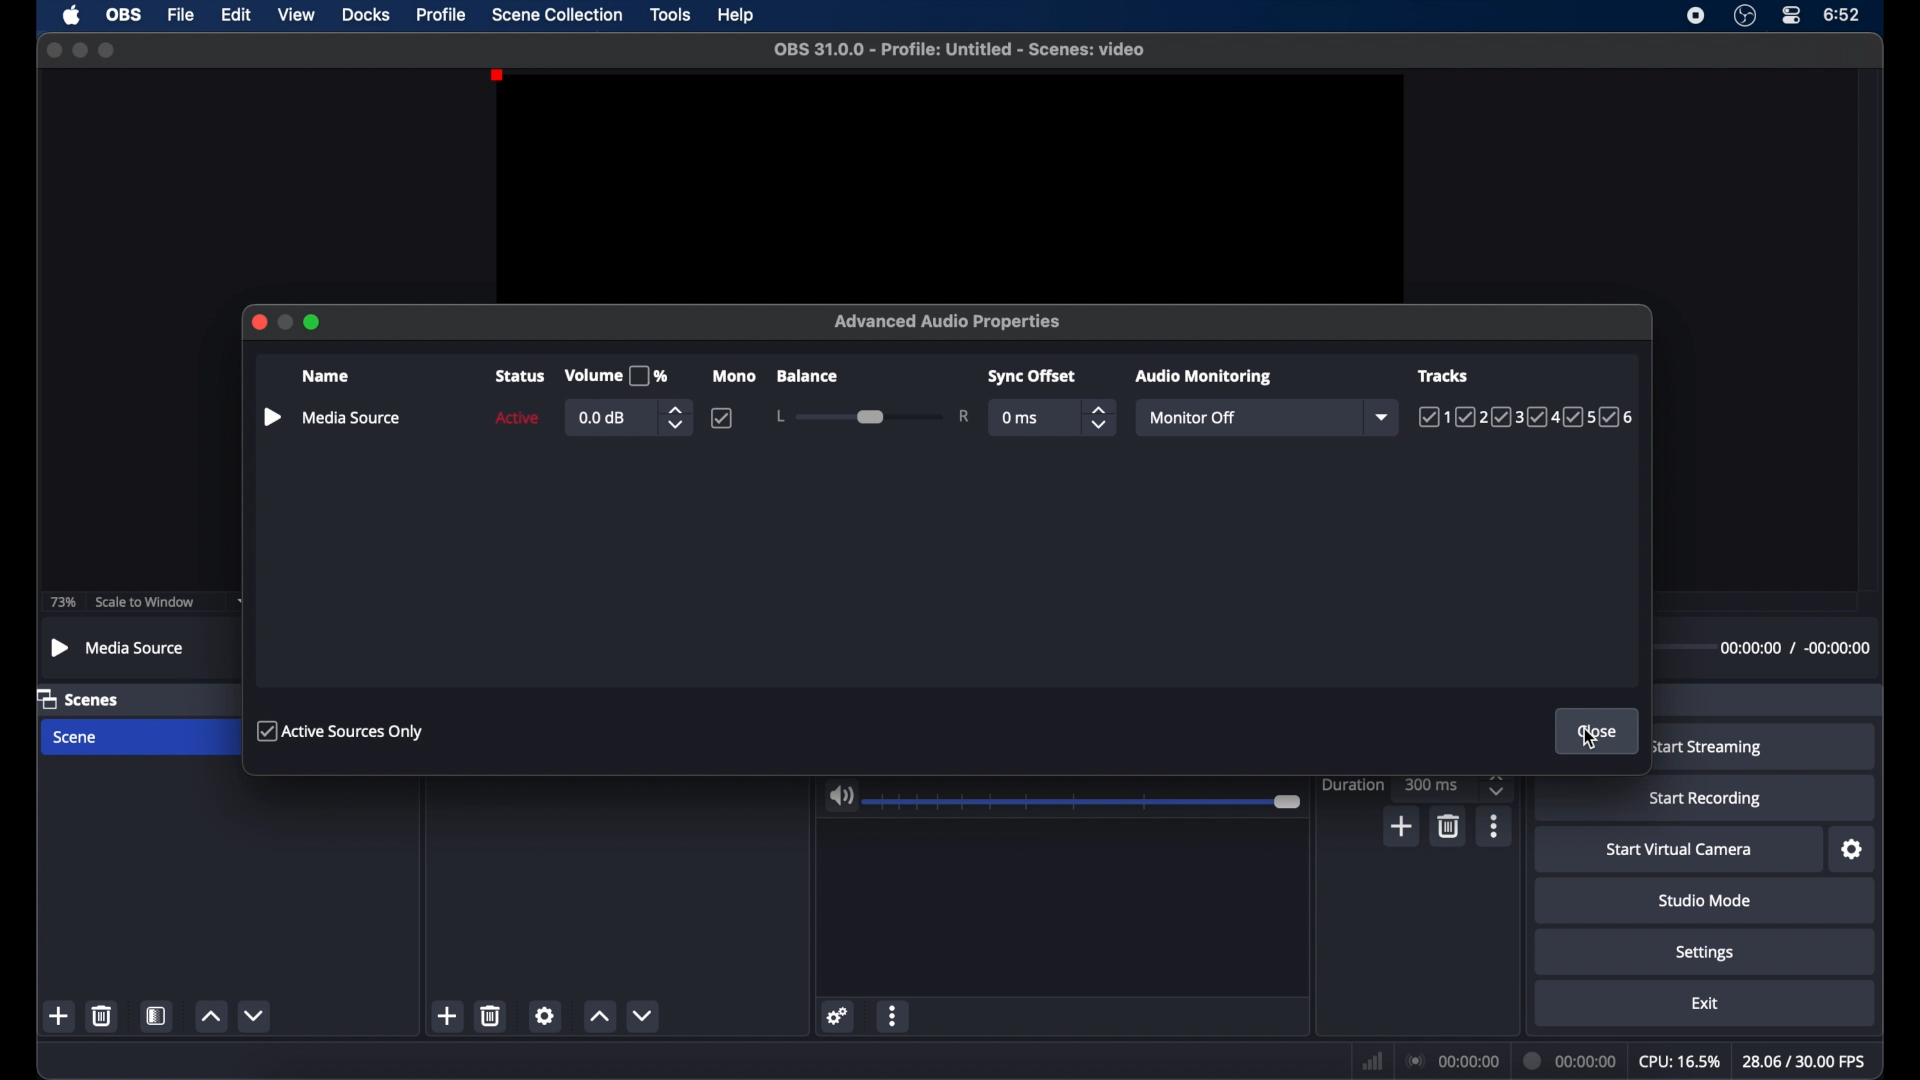 The width and height of the screenshot is (1920, 1080). I want to click on obs, so click(127, 15).